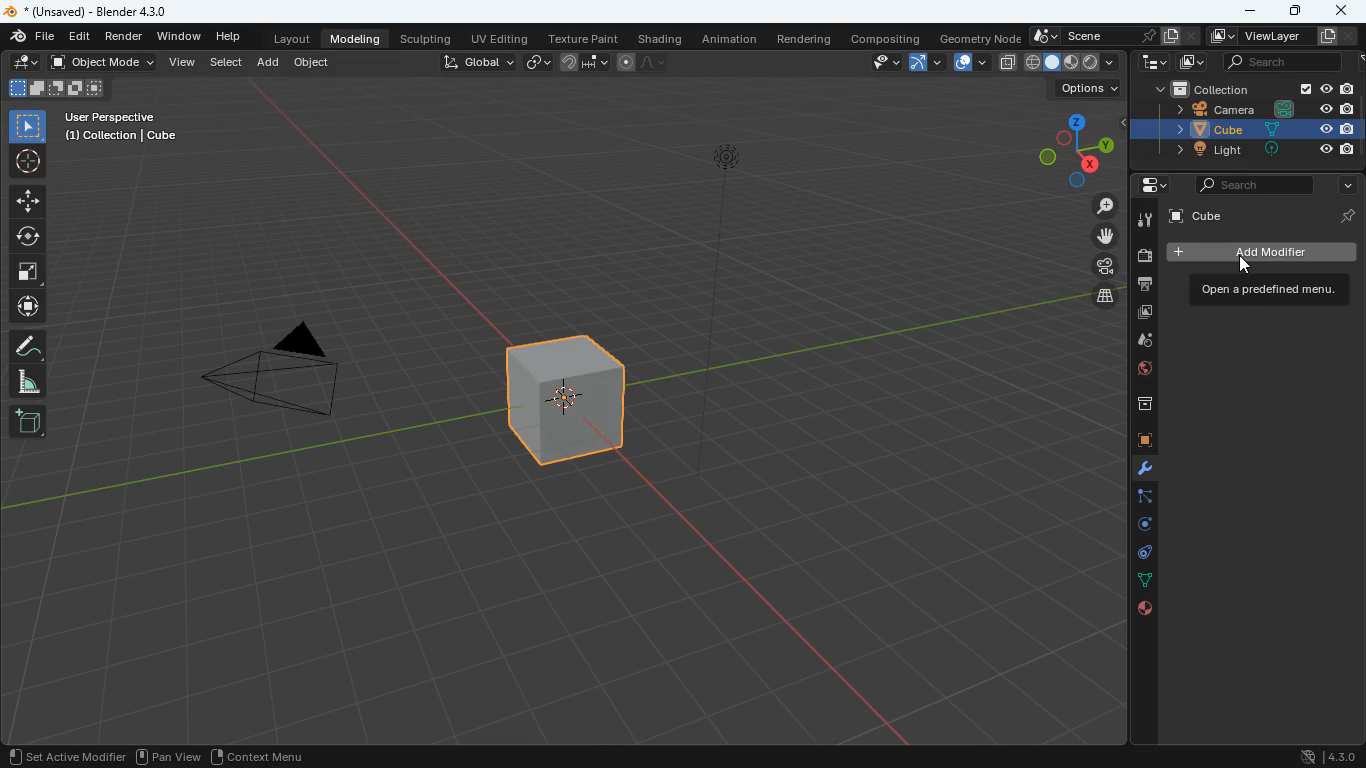  Describe the element at coordinates (124, 36) in the screenshot. I see `render` at that location.